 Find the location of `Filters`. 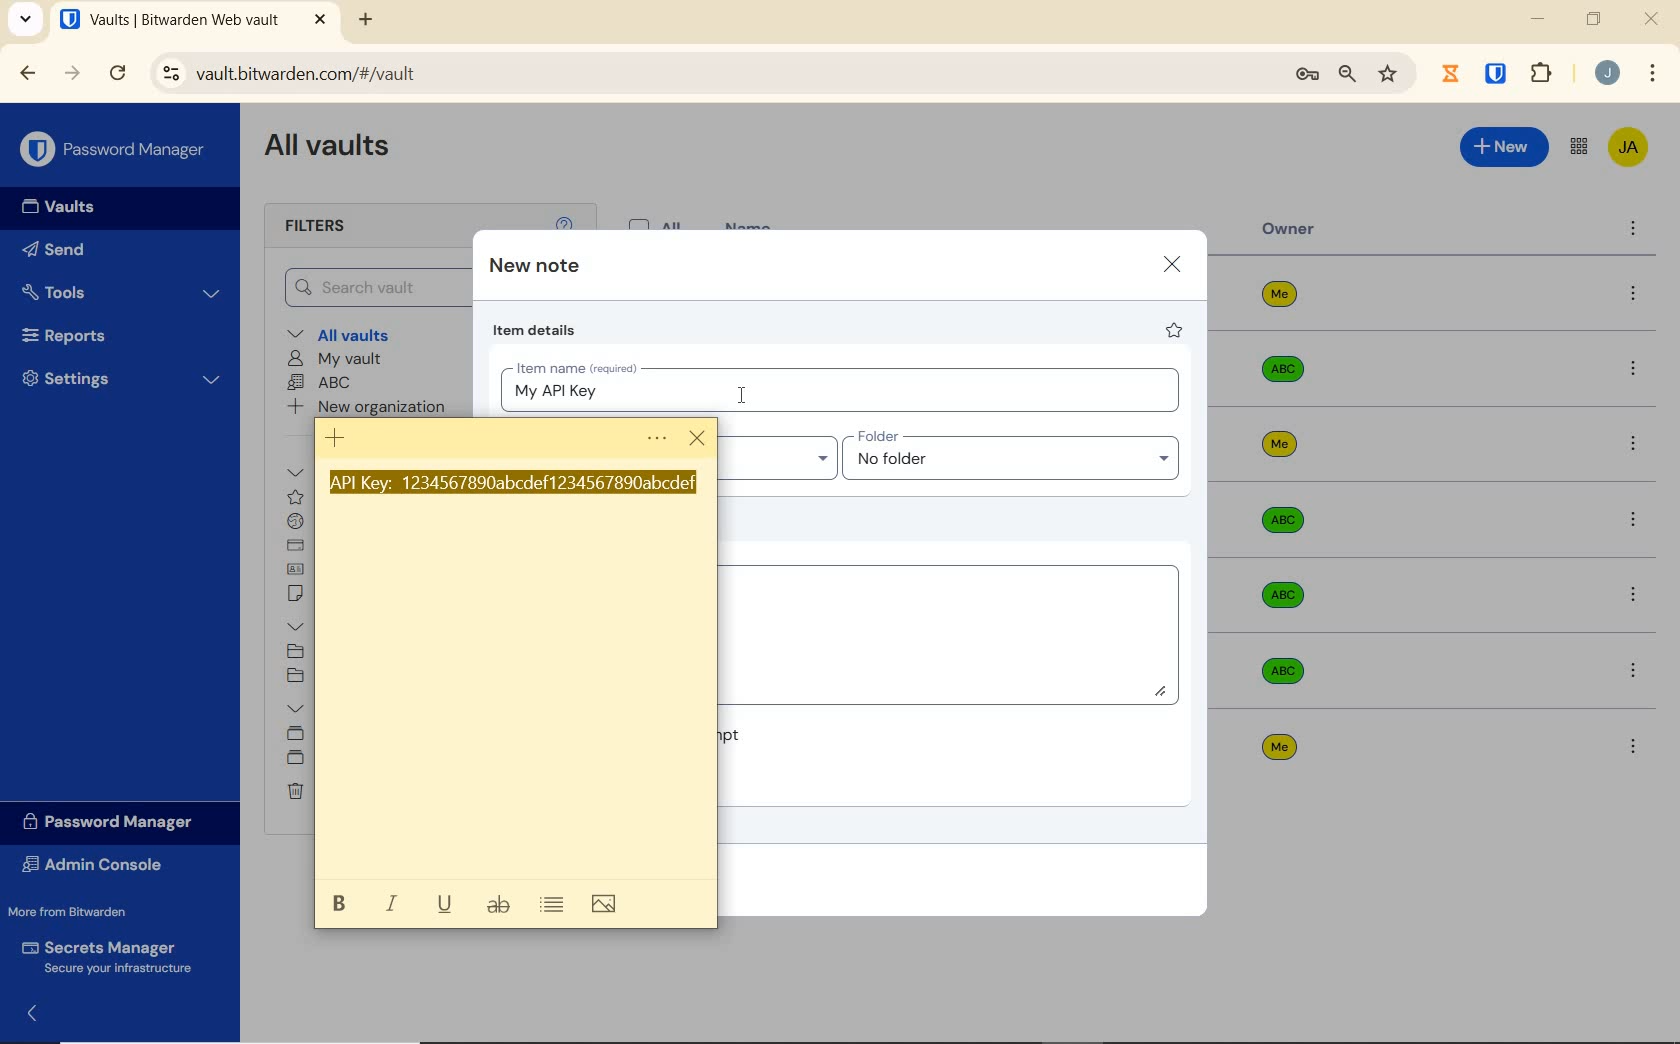

Filters is located at coordinates (319, 227).